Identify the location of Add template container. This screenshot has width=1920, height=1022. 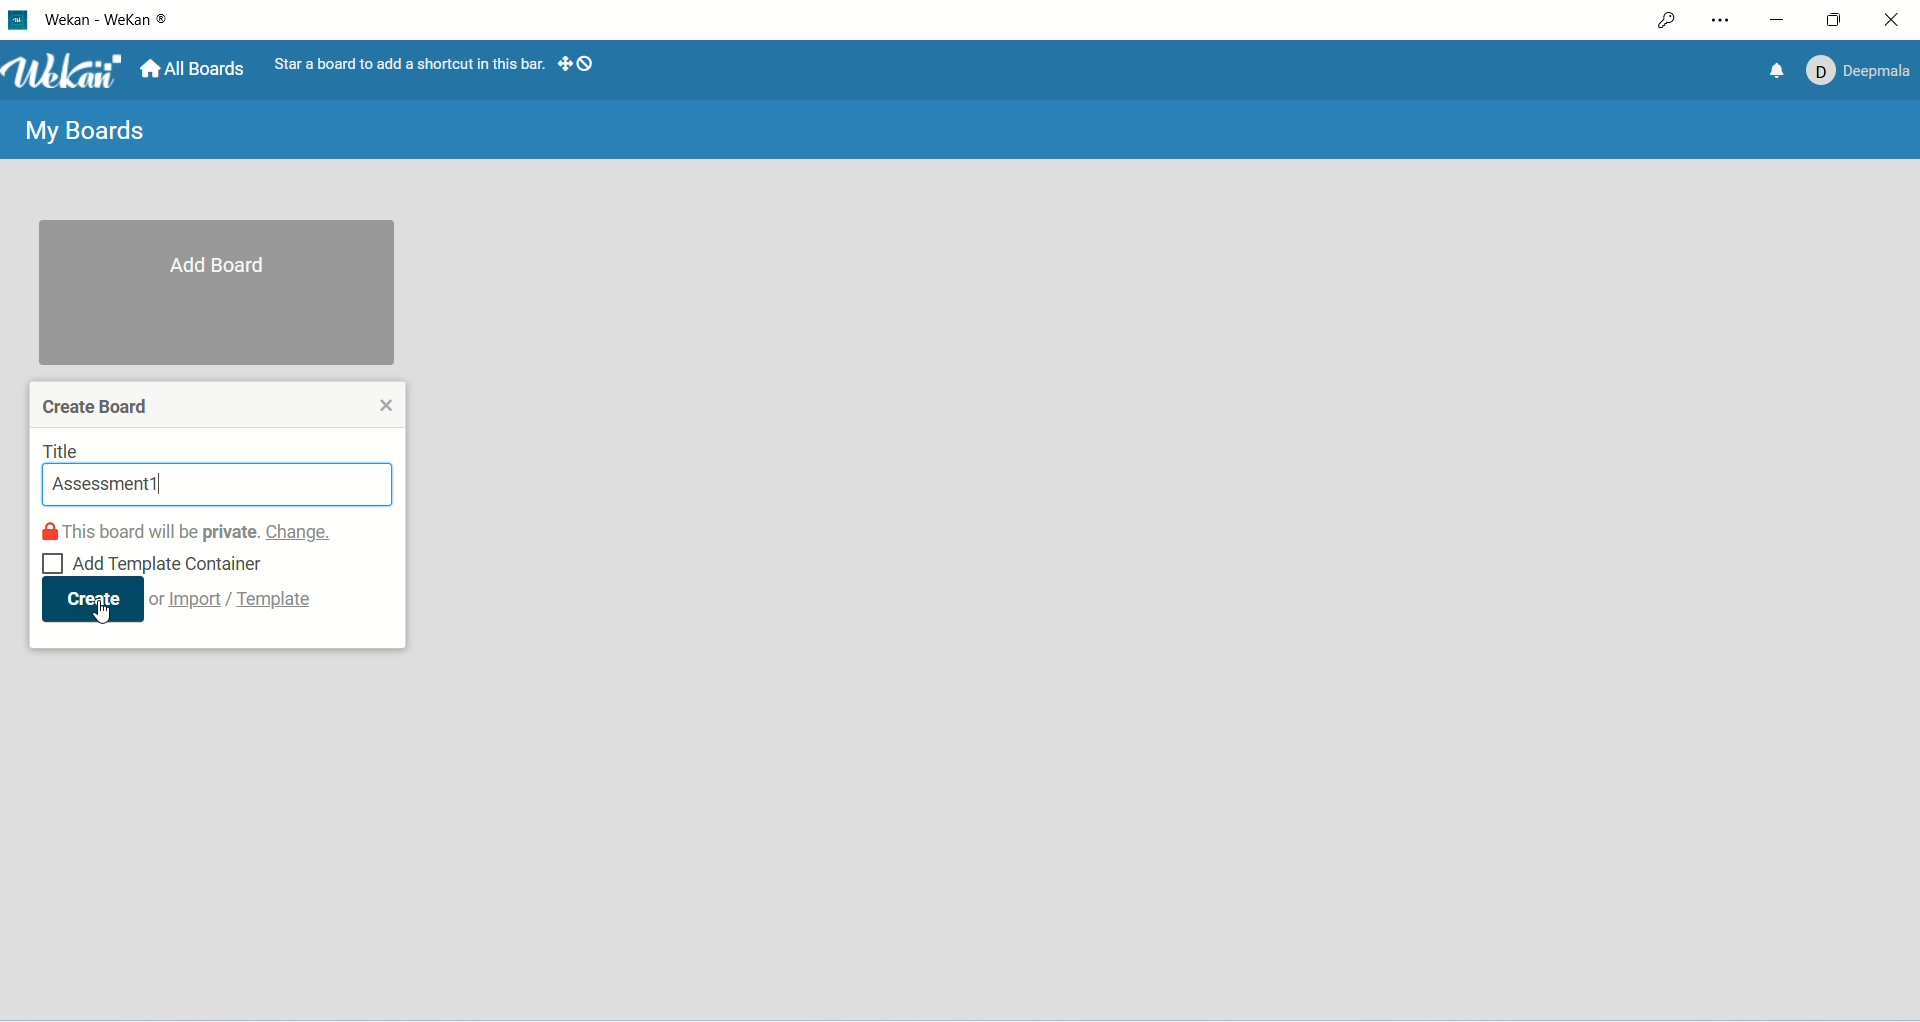
(159, 564).